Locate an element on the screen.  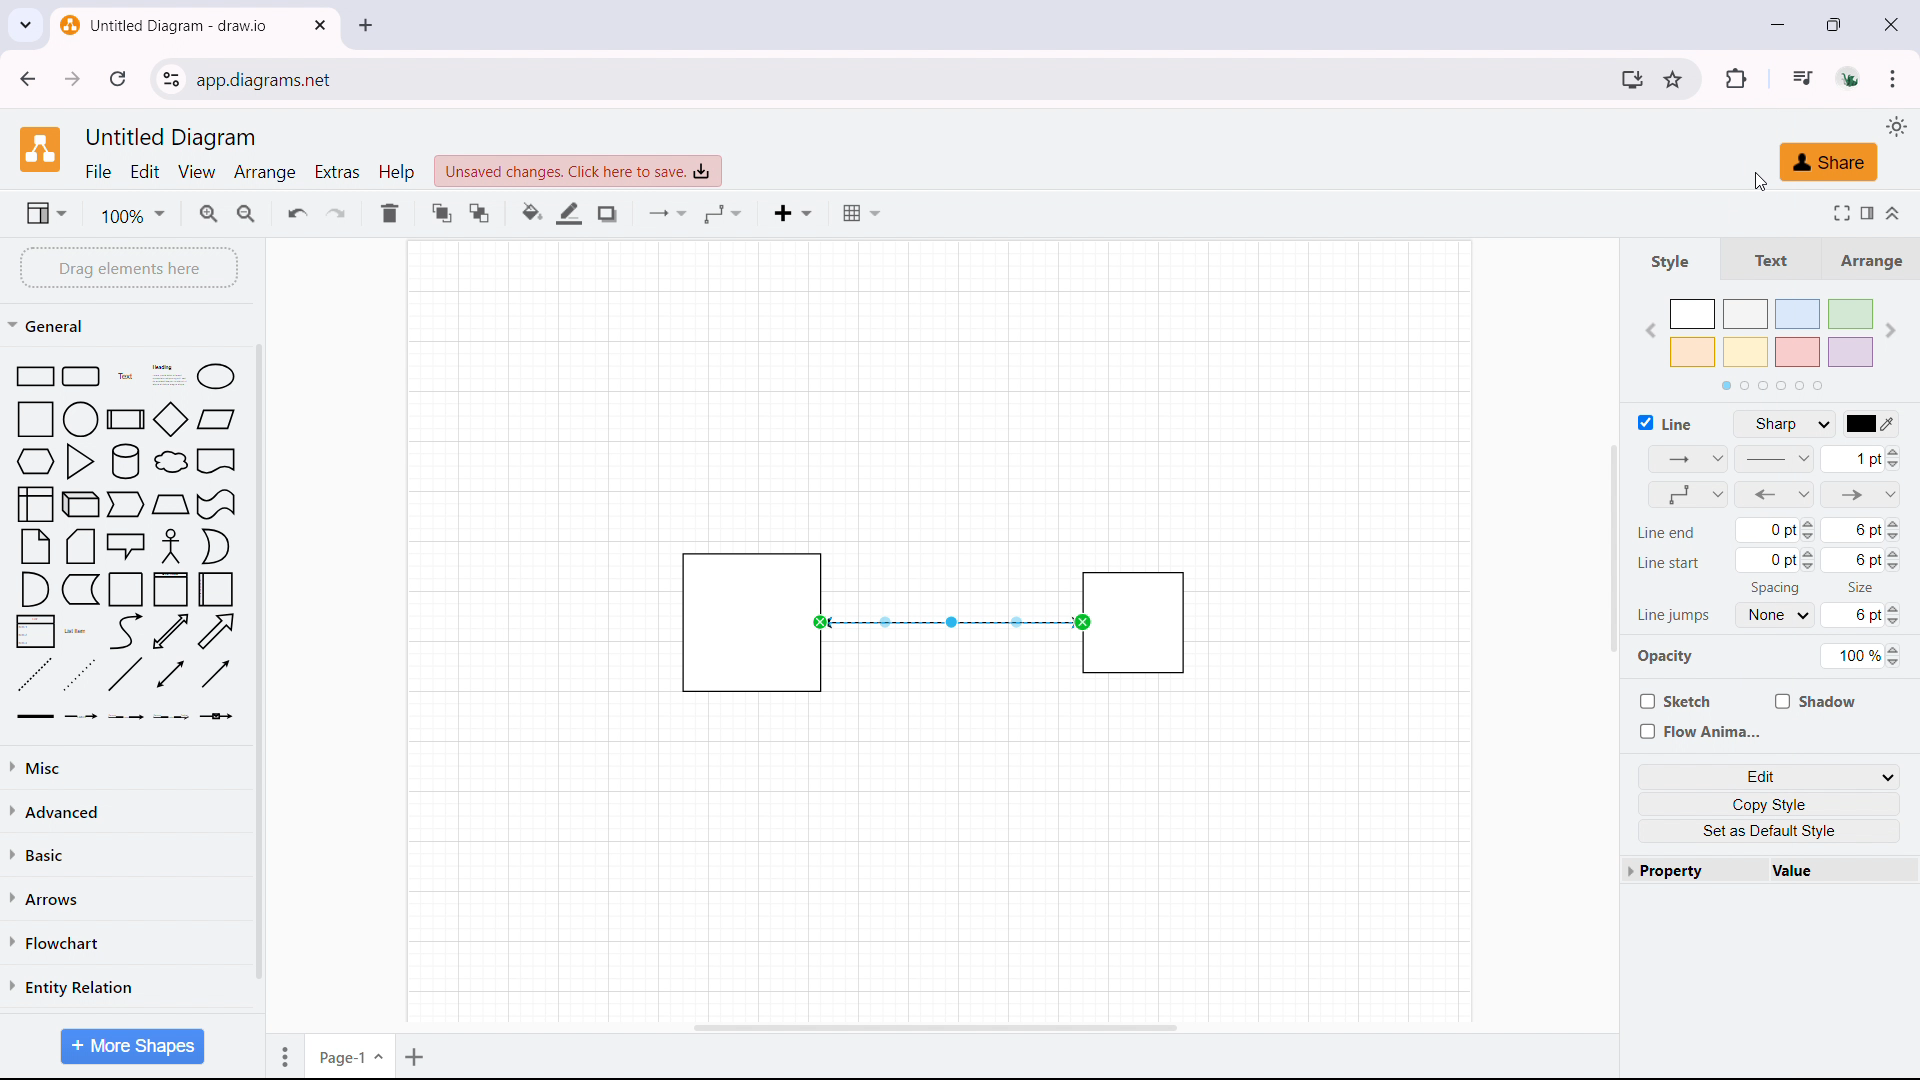
arrange is located at coordinates (1869, 258).